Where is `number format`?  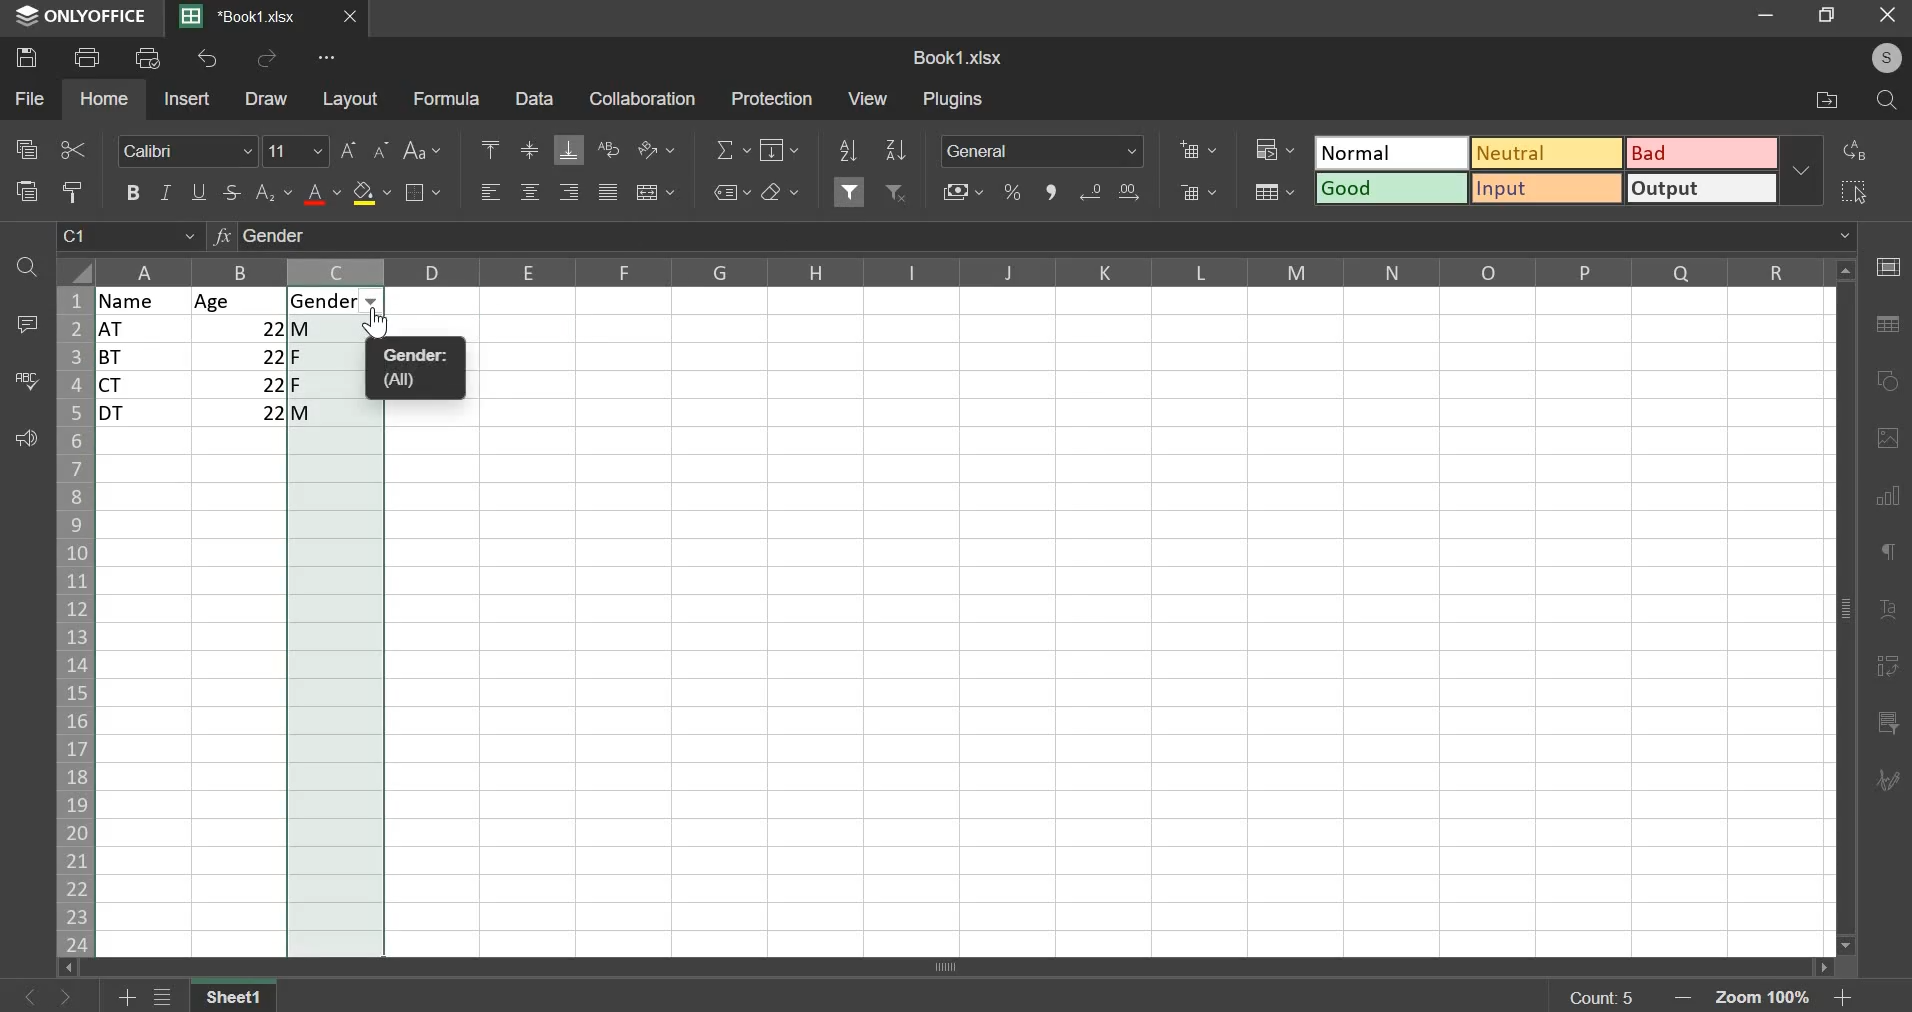 number format is located at coordinates (1043, 150).